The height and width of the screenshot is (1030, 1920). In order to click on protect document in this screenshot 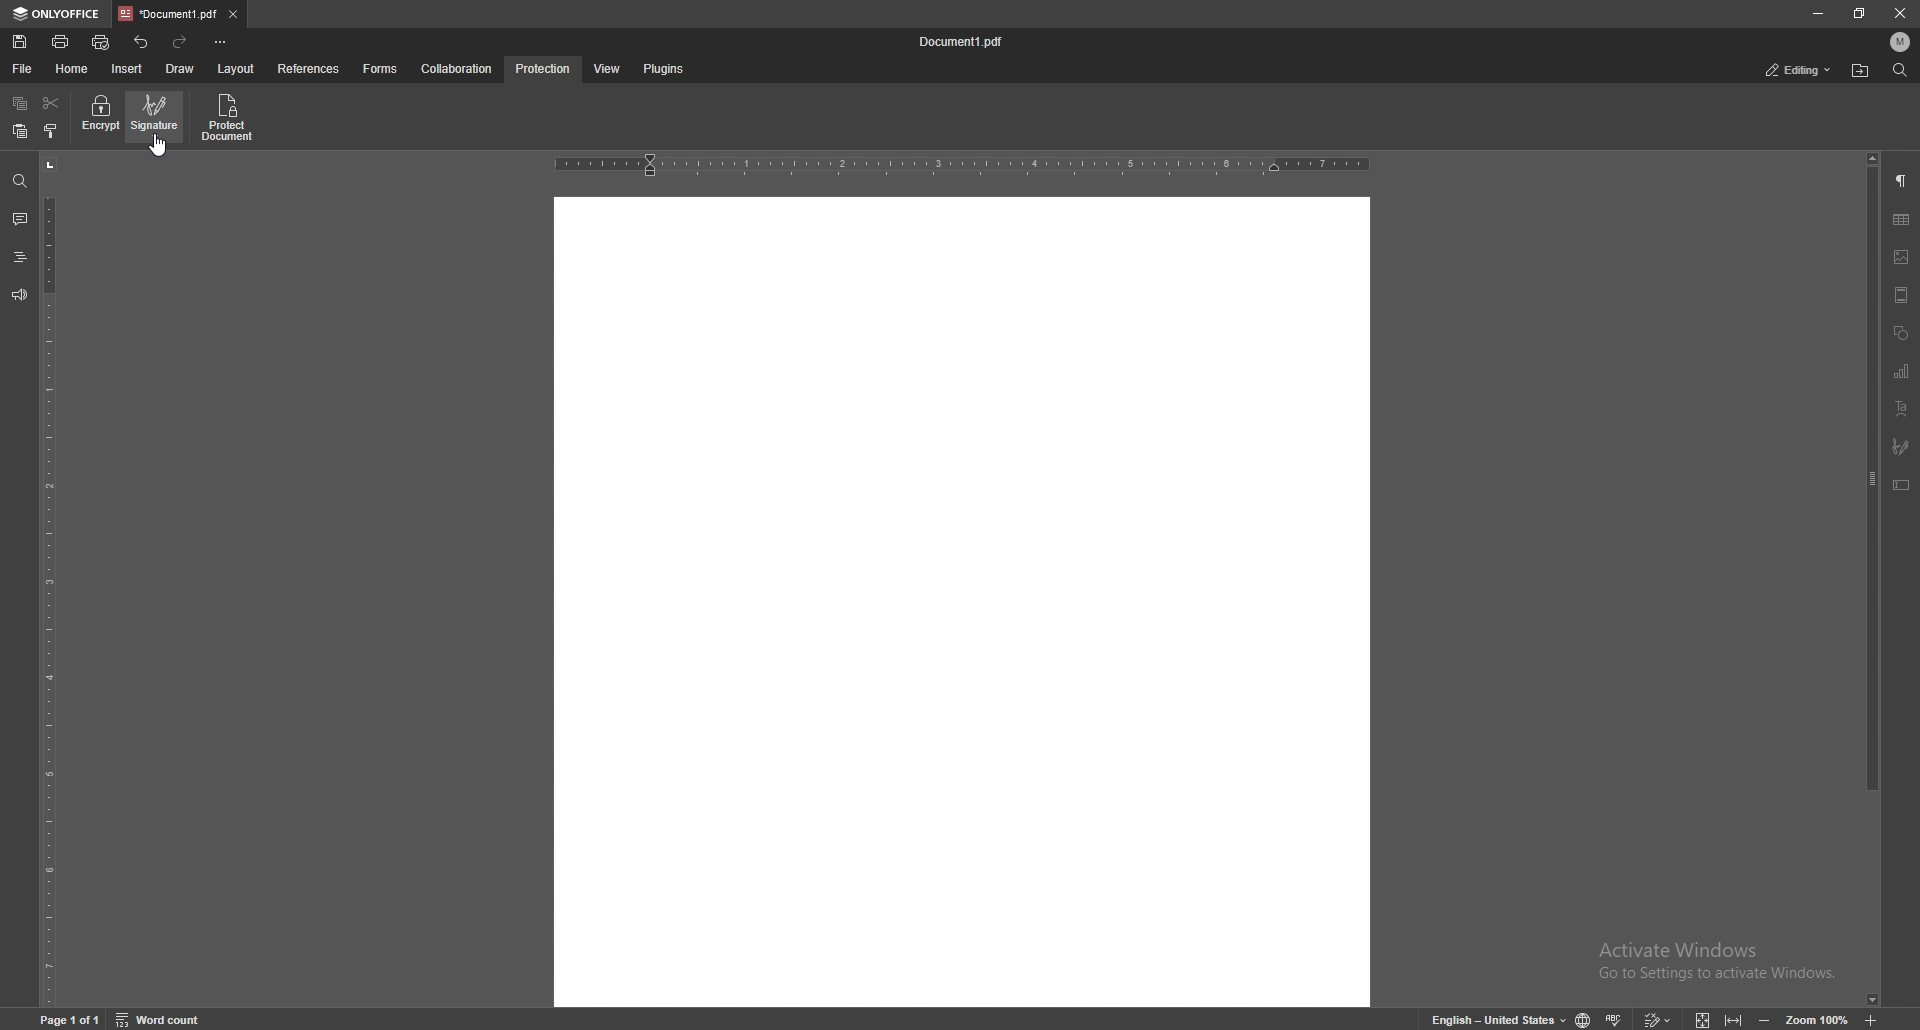, I will do `click(230, 117)`.